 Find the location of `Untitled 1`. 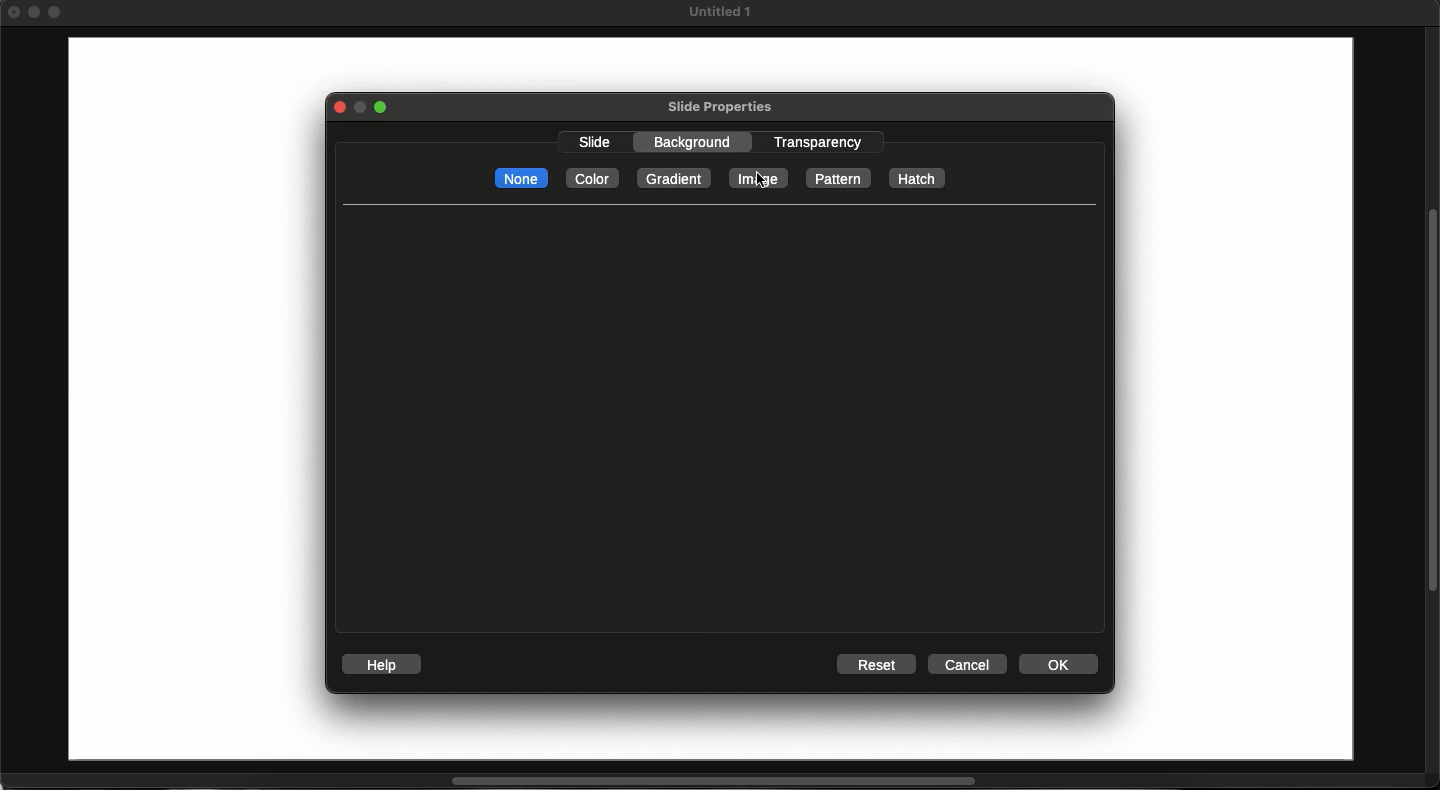

Untitled 1 is located at coordinates (718, 12).